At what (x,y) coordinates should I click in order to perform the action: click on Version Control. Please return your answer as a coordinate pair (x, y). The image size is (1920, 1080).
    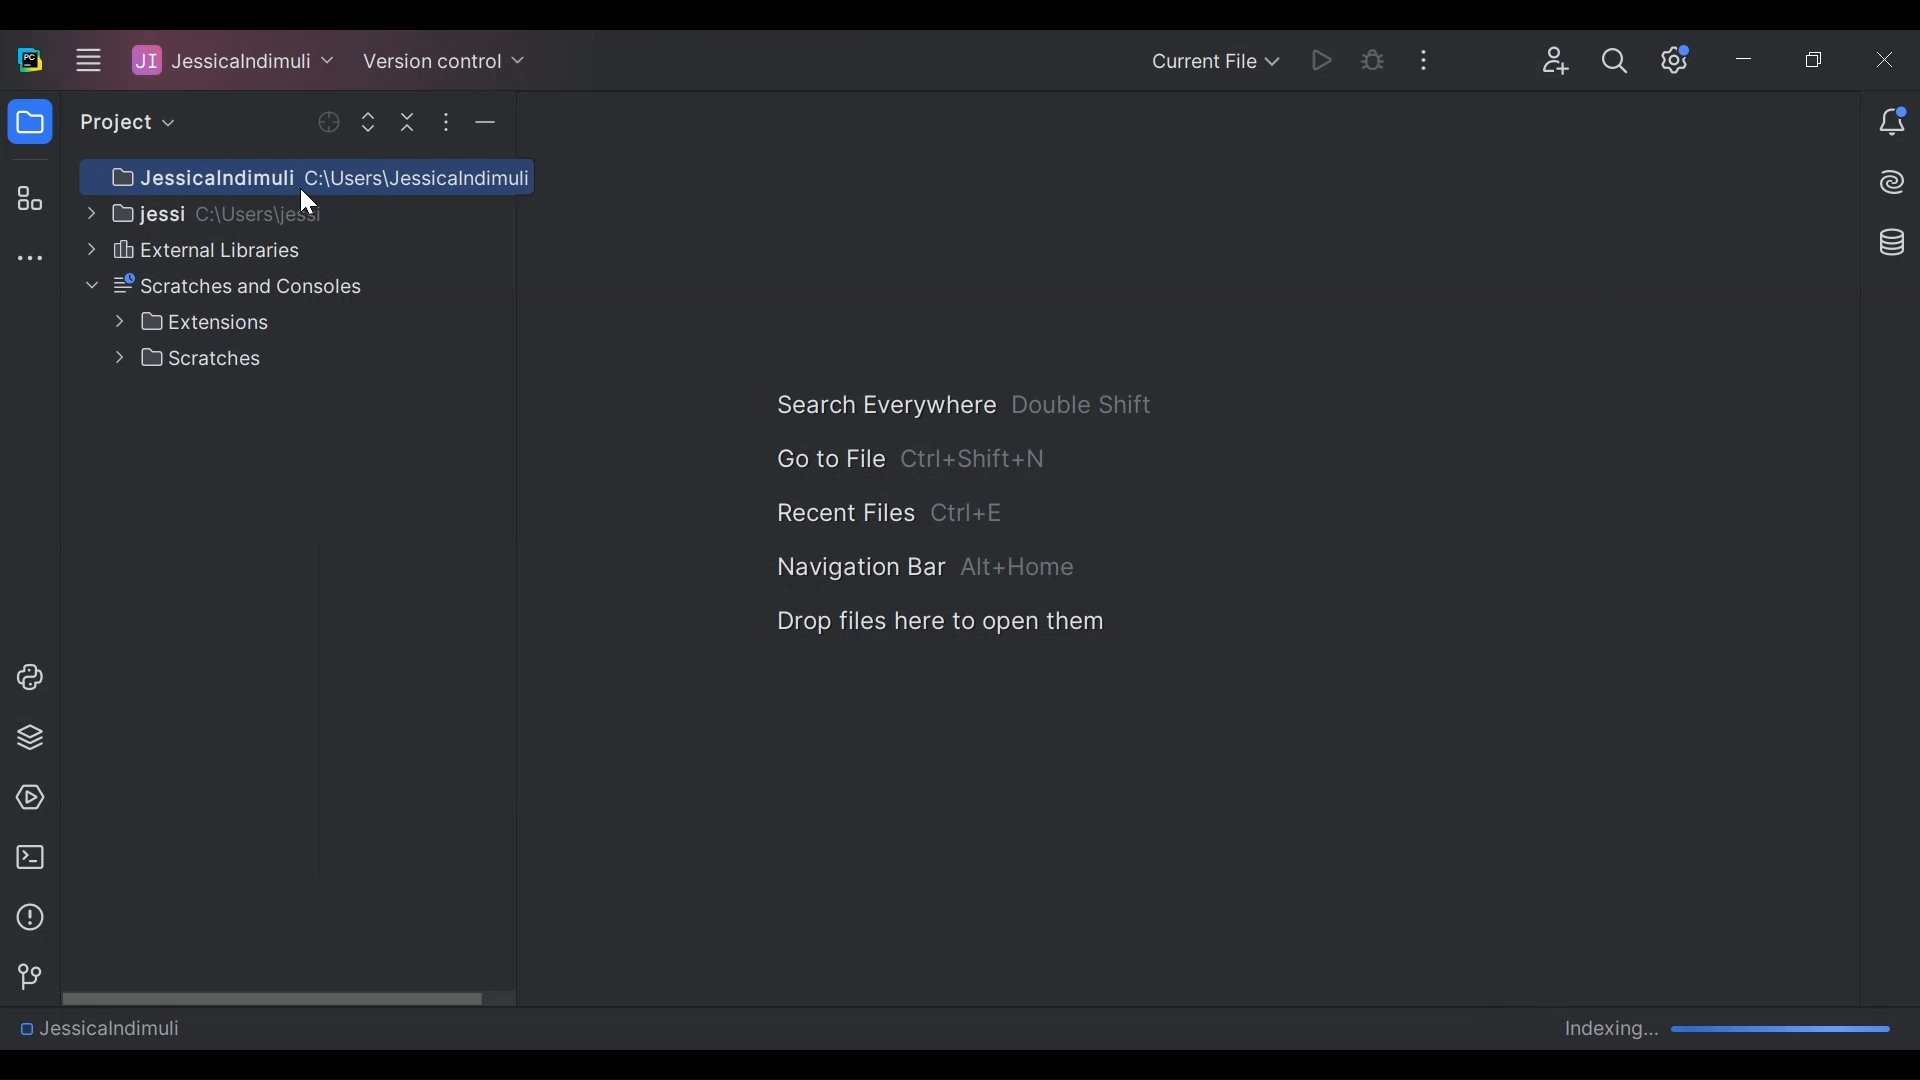
    Looking at the image, I should click on (444, 59).